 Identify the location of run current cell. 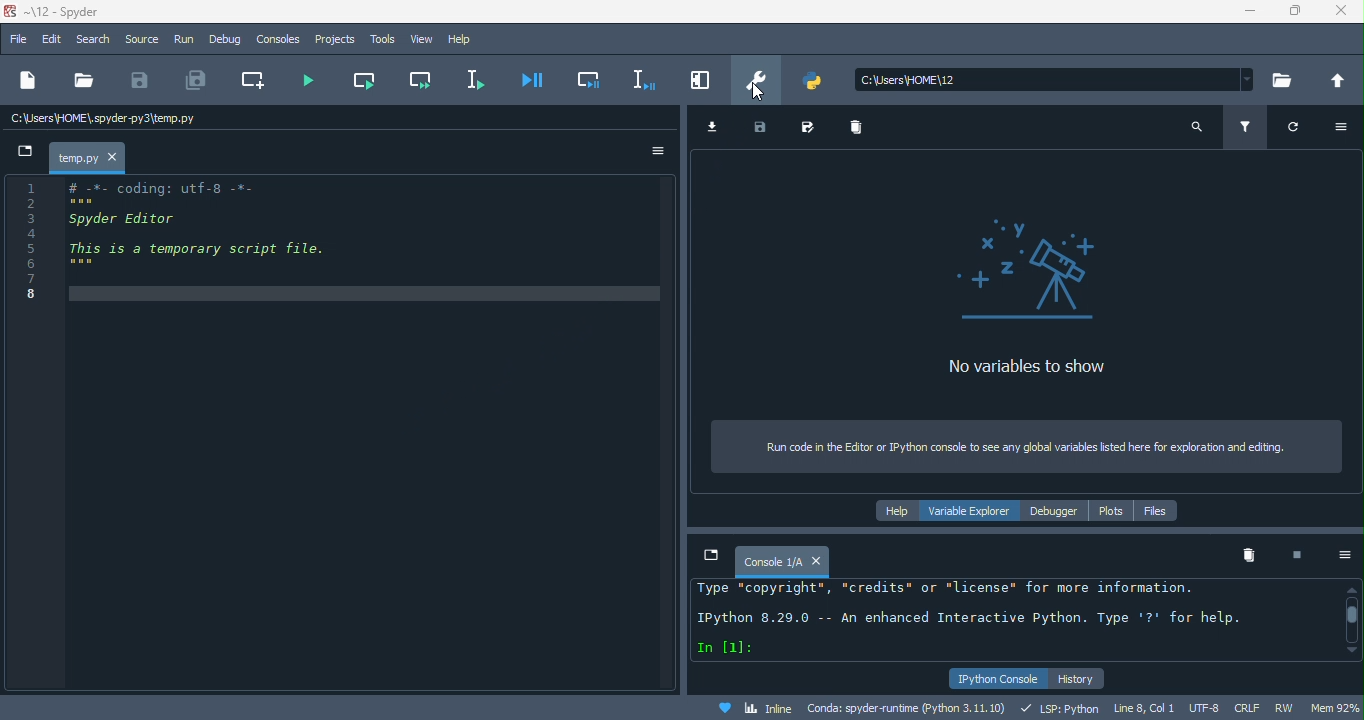
(362, 77).